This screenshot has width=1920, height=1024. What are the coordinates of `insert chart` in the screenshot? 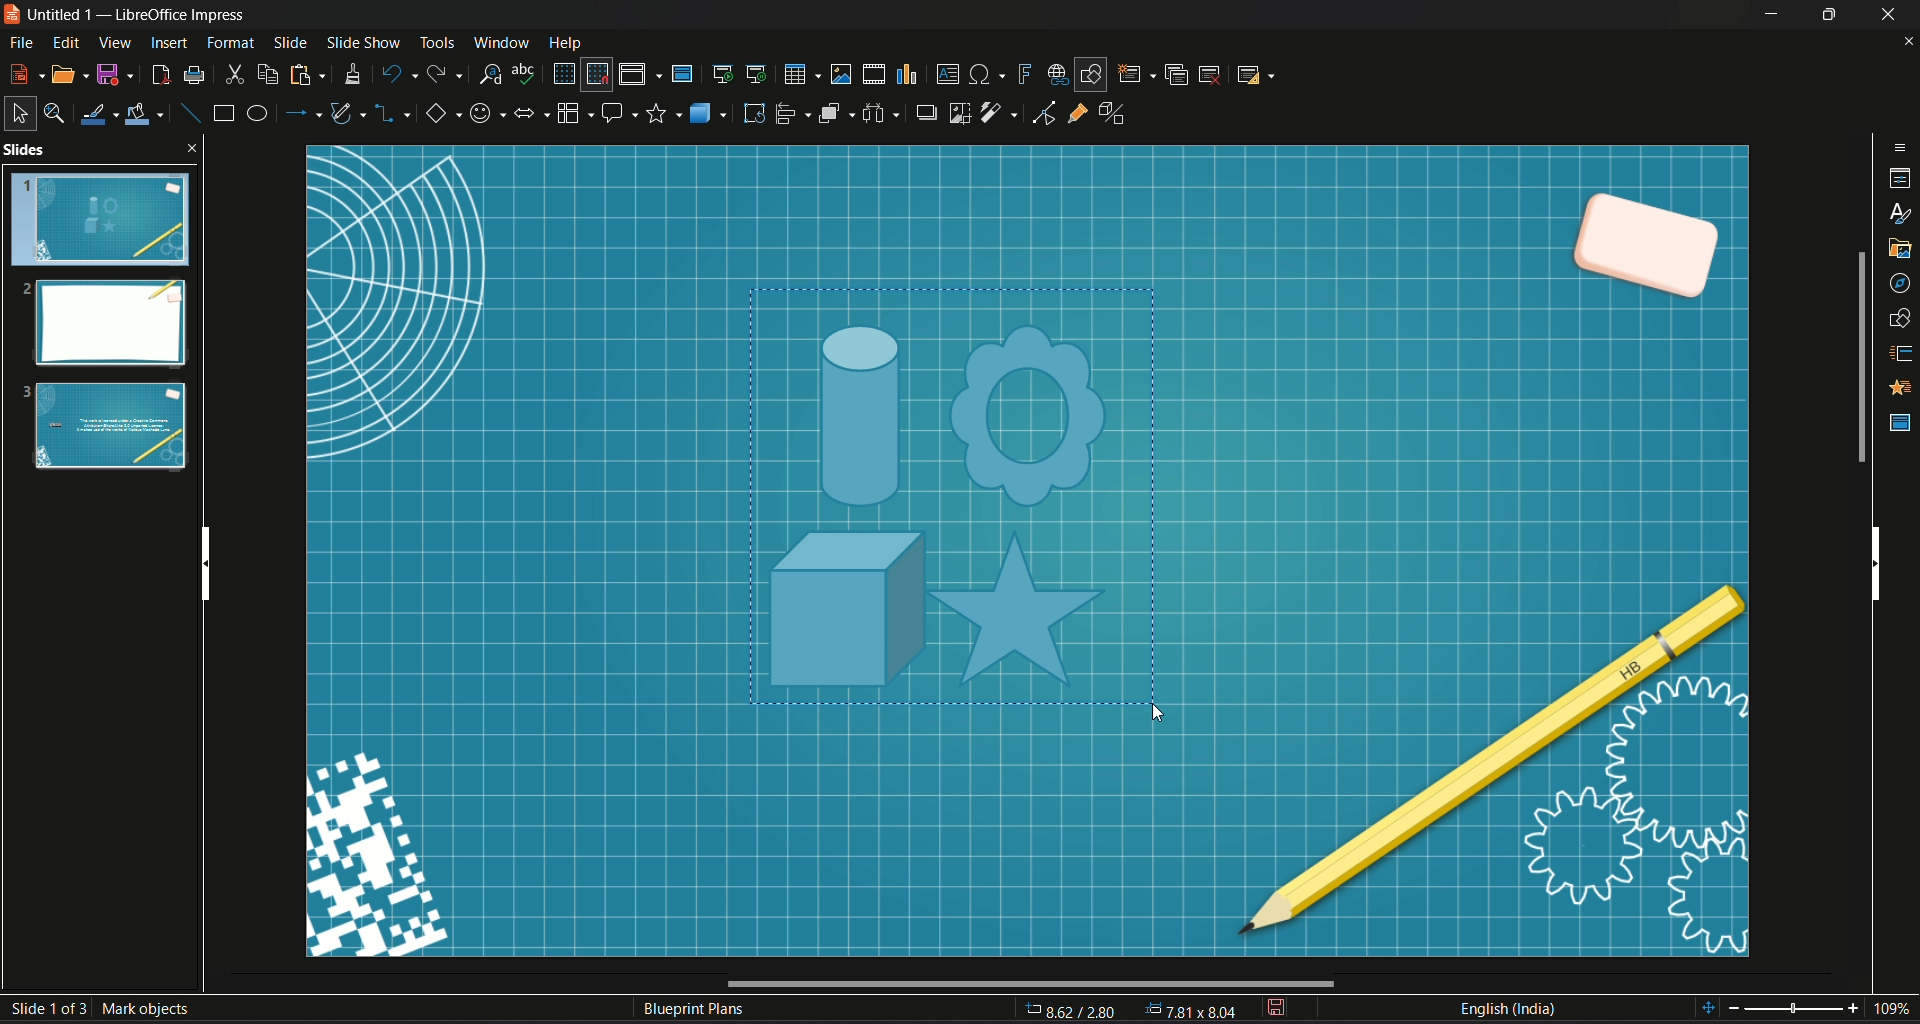 It's located at (905, 75).